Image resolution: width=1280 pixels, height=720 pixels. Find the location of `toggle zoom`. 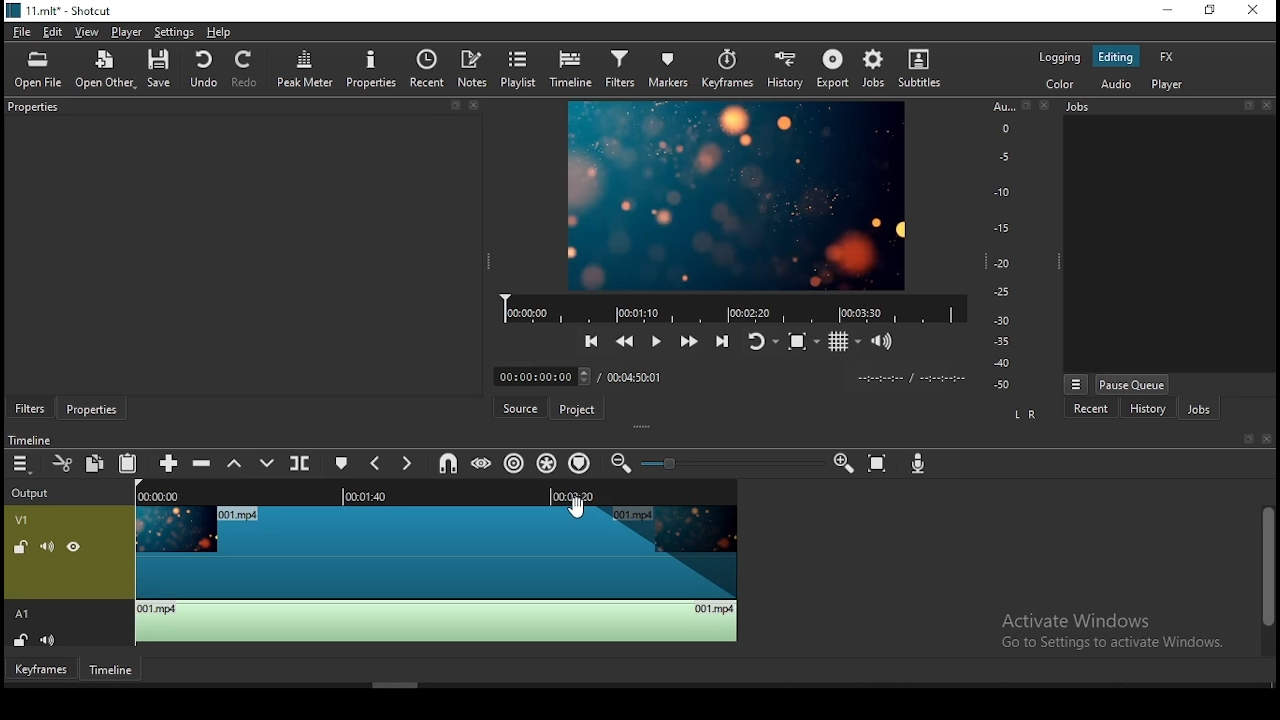

toggle zoom is located at coordinates (798, 345).